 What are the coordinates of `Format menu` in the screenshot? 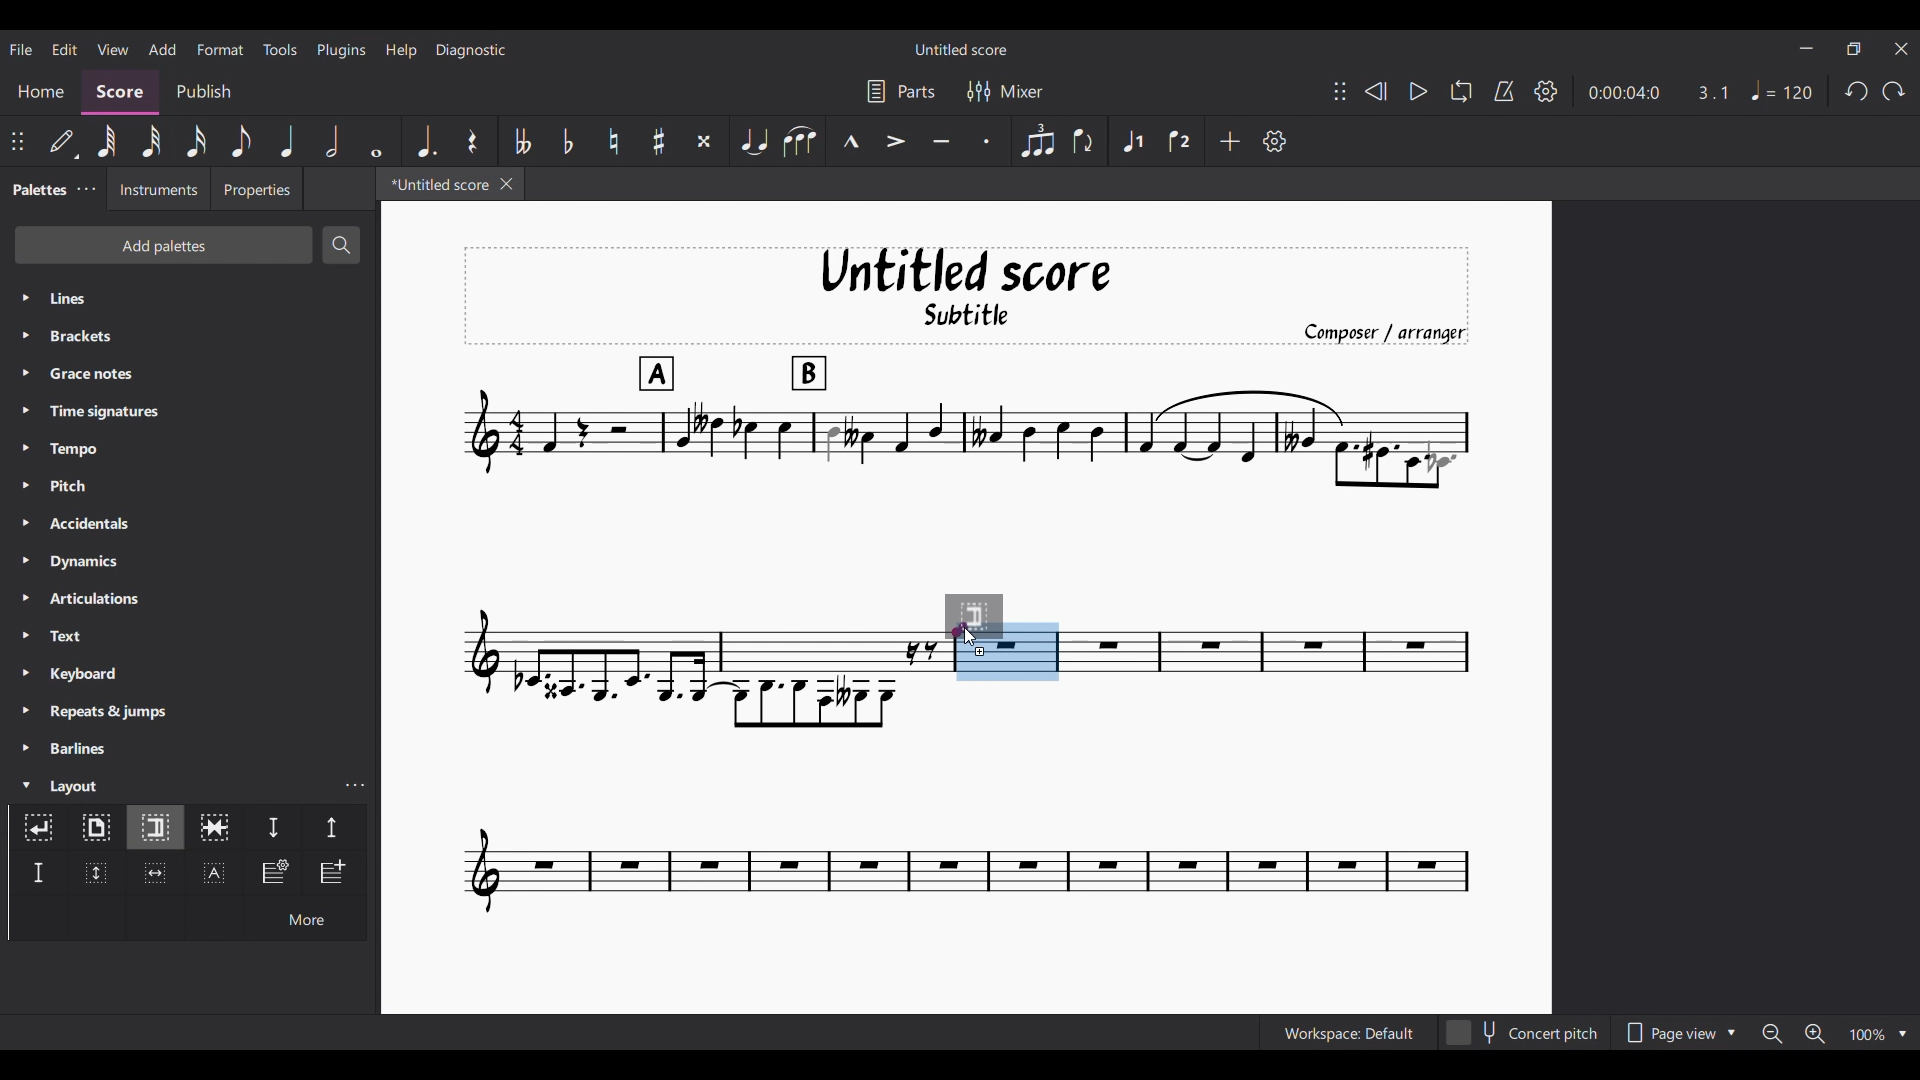 It's located at (221, 49).